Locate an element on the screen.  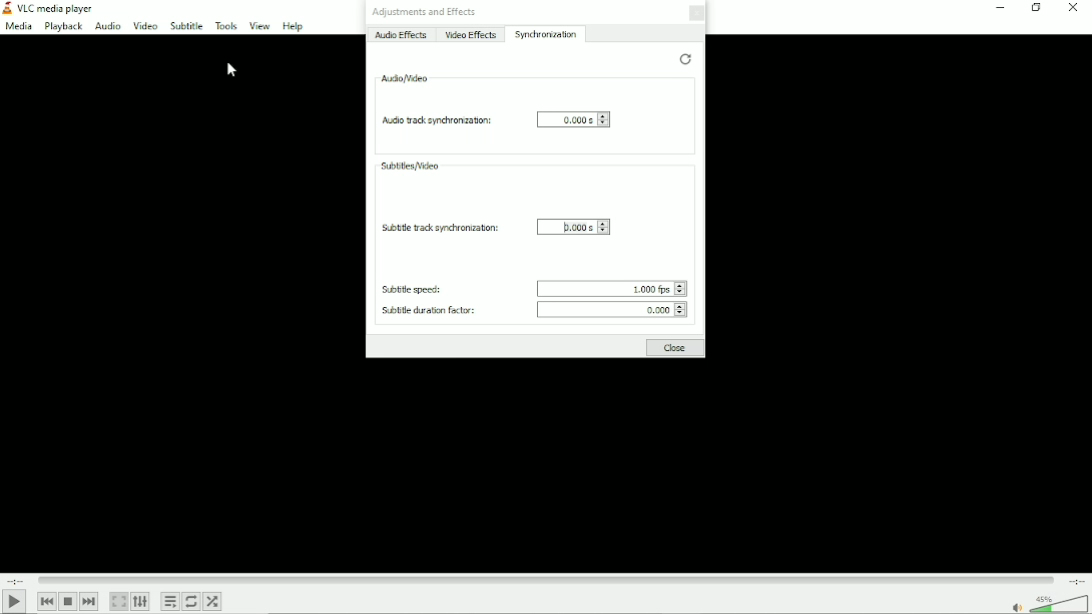
playback is located at coordinates (64, 26).